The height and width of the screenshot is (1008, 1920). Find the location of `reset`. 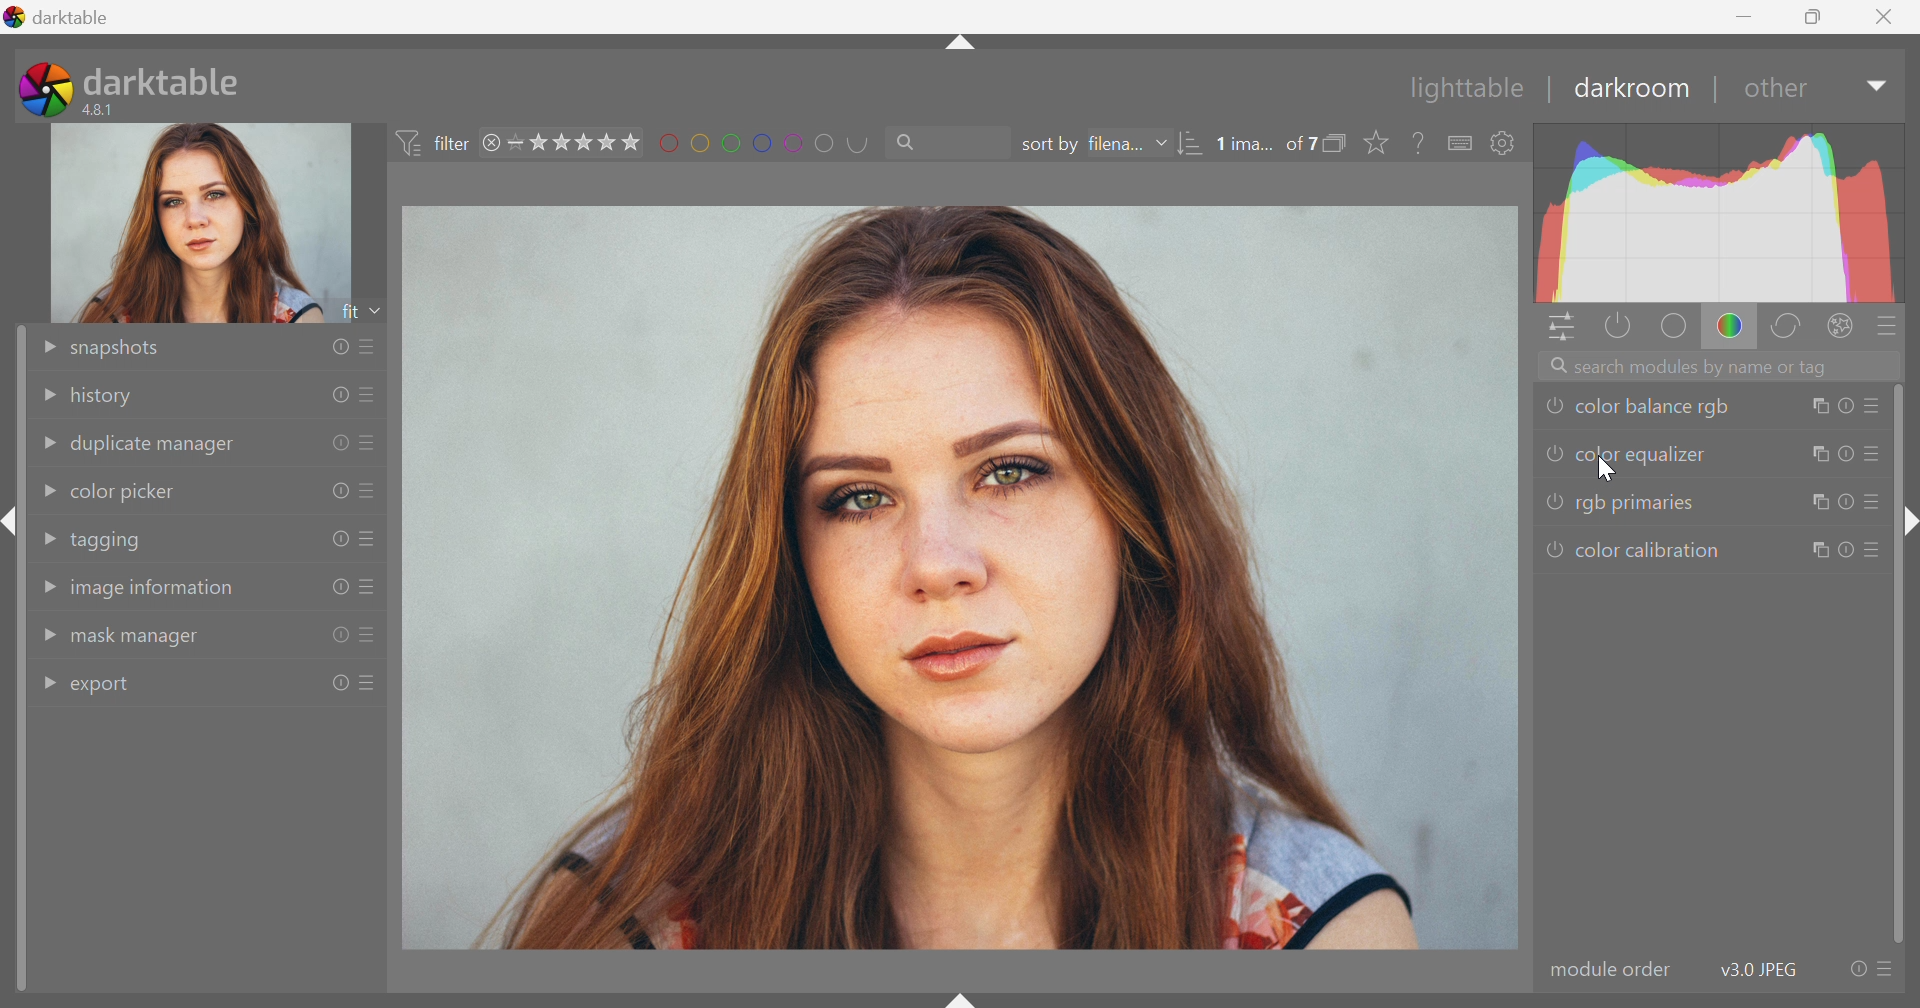

reset is located at coordinates (333, 636).